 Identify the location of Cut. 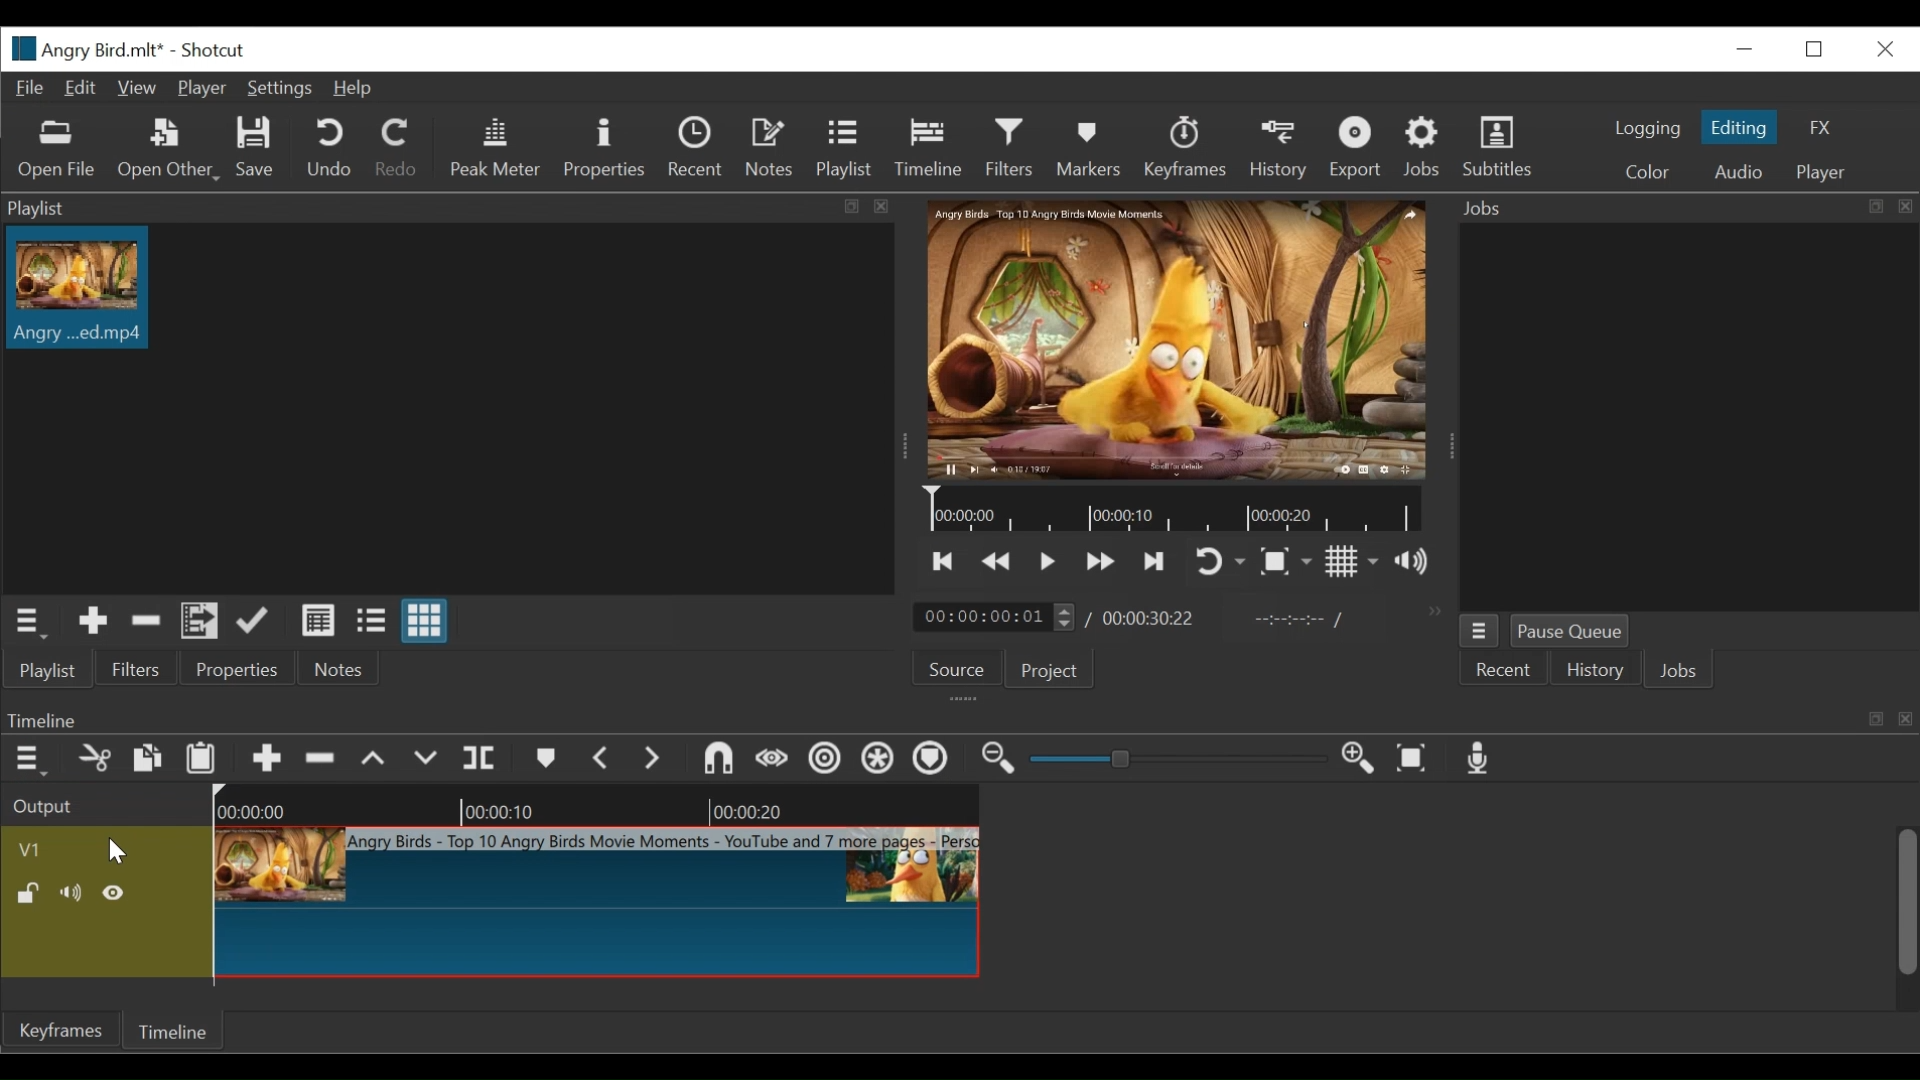
(146, 624).